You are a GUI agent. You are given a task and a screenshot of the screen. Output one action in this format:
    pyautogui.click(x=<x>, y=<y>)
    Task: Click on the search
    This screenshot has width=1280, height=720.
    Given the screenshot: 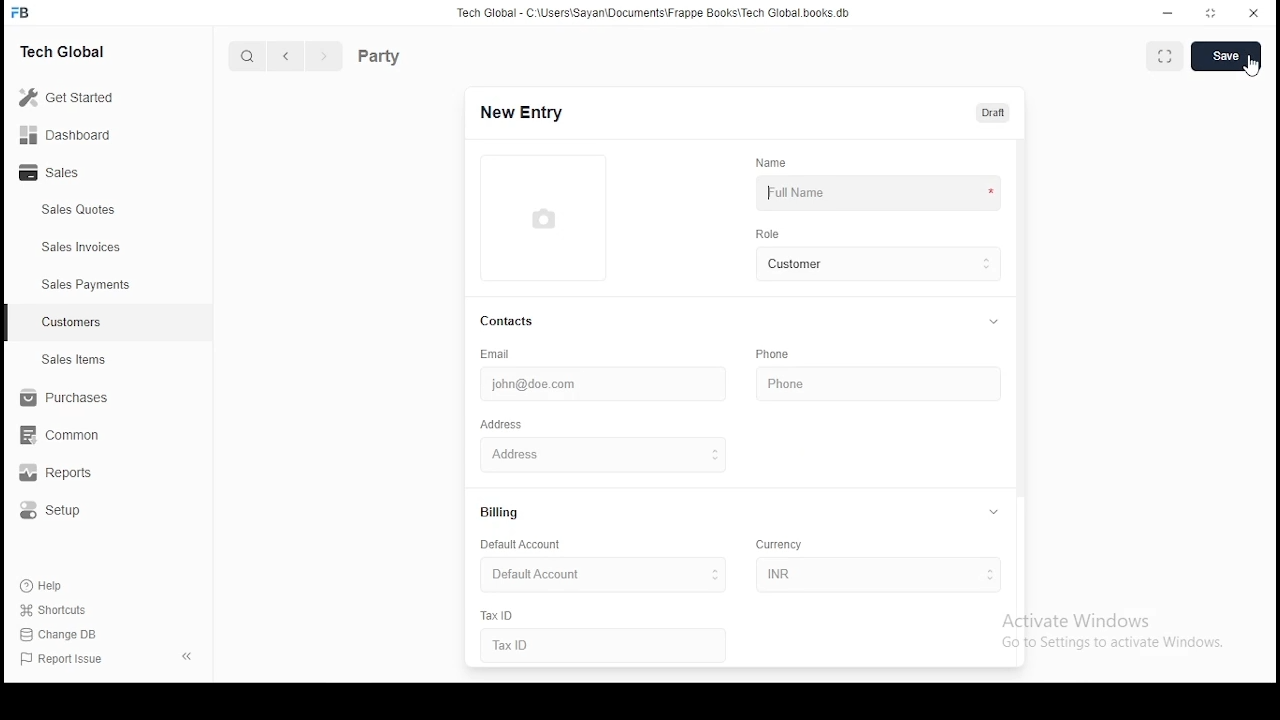 What is the action you would take?
    pyautogui.click(x=248, y=55)
    